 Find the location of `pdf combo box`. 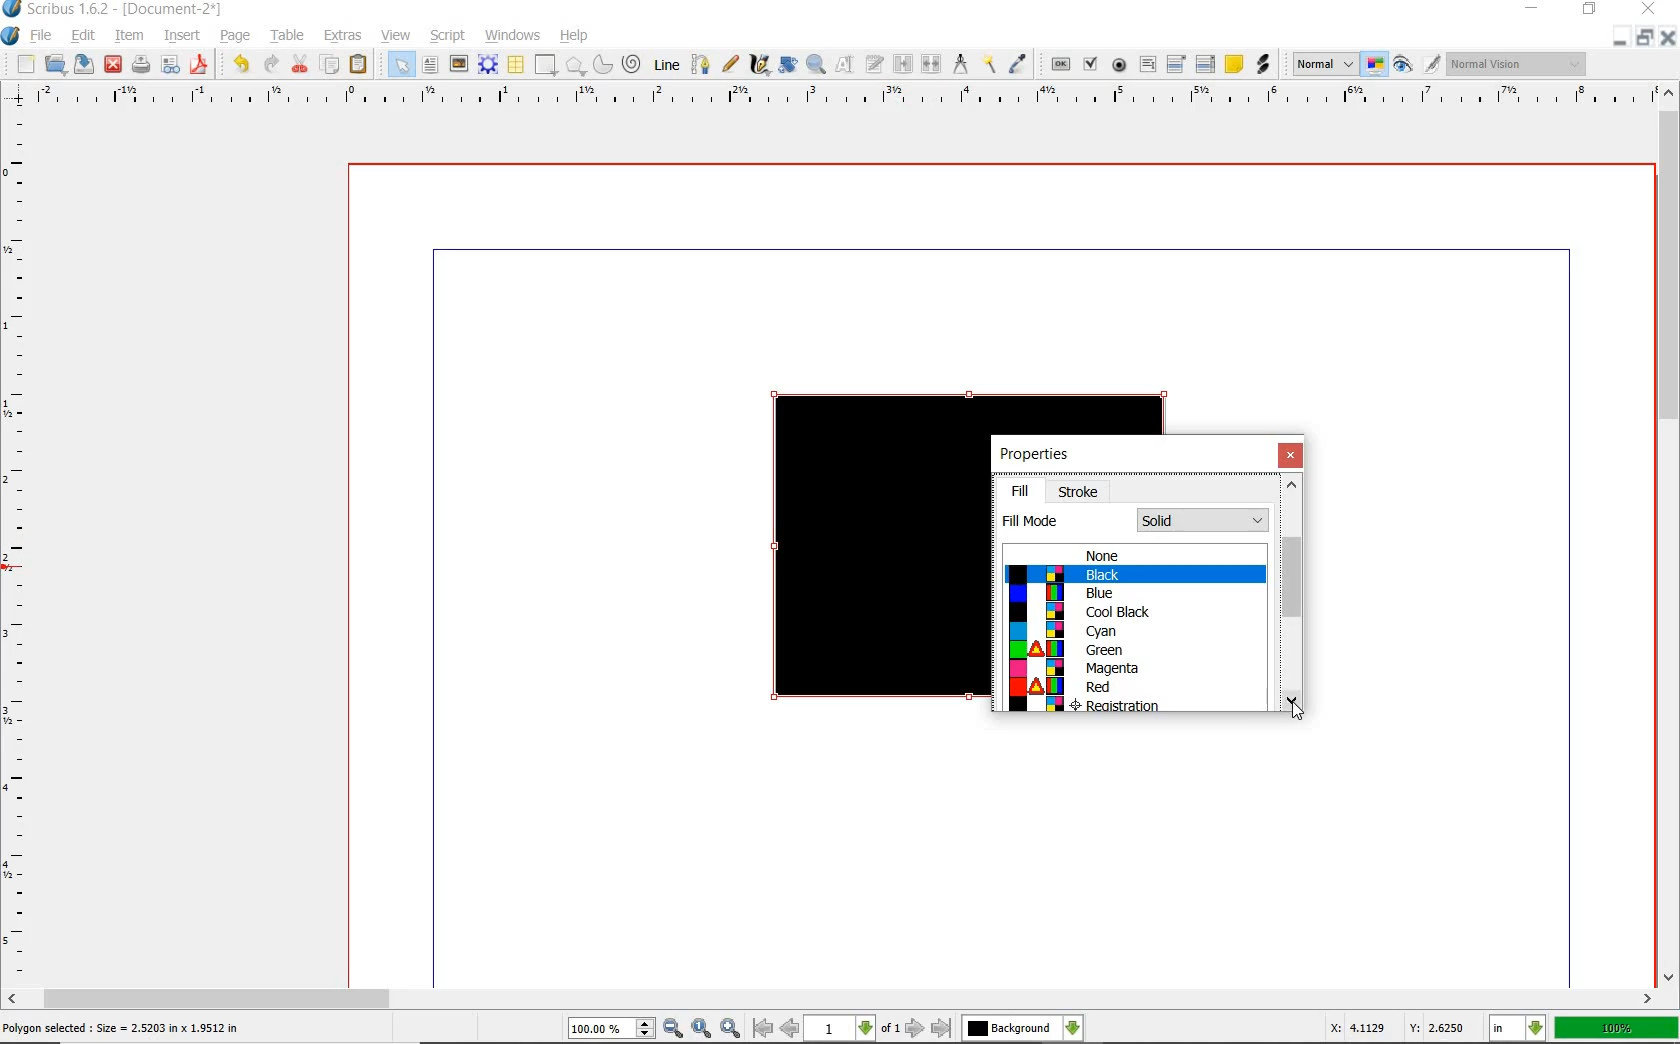

pdf combo box is located at coordinates (1176, 65).